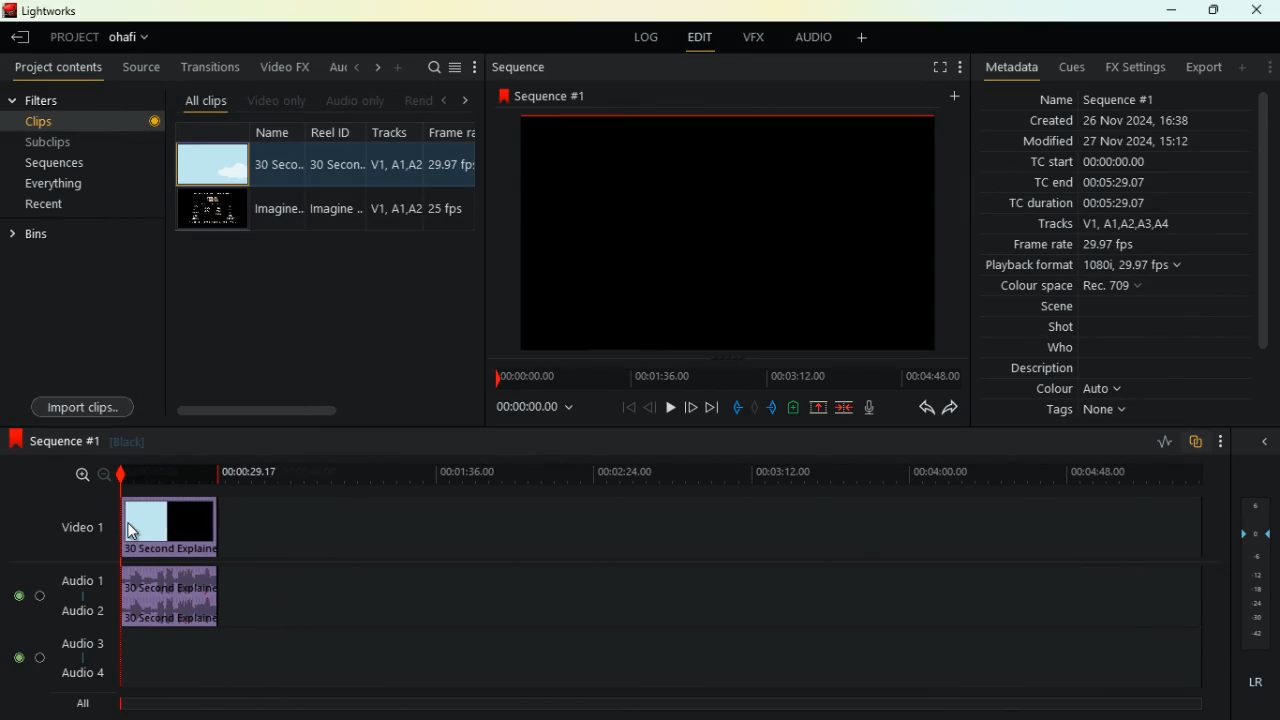  Describe the element at coordinates (1219, 441) in the screenshot. I see `more` at that location.